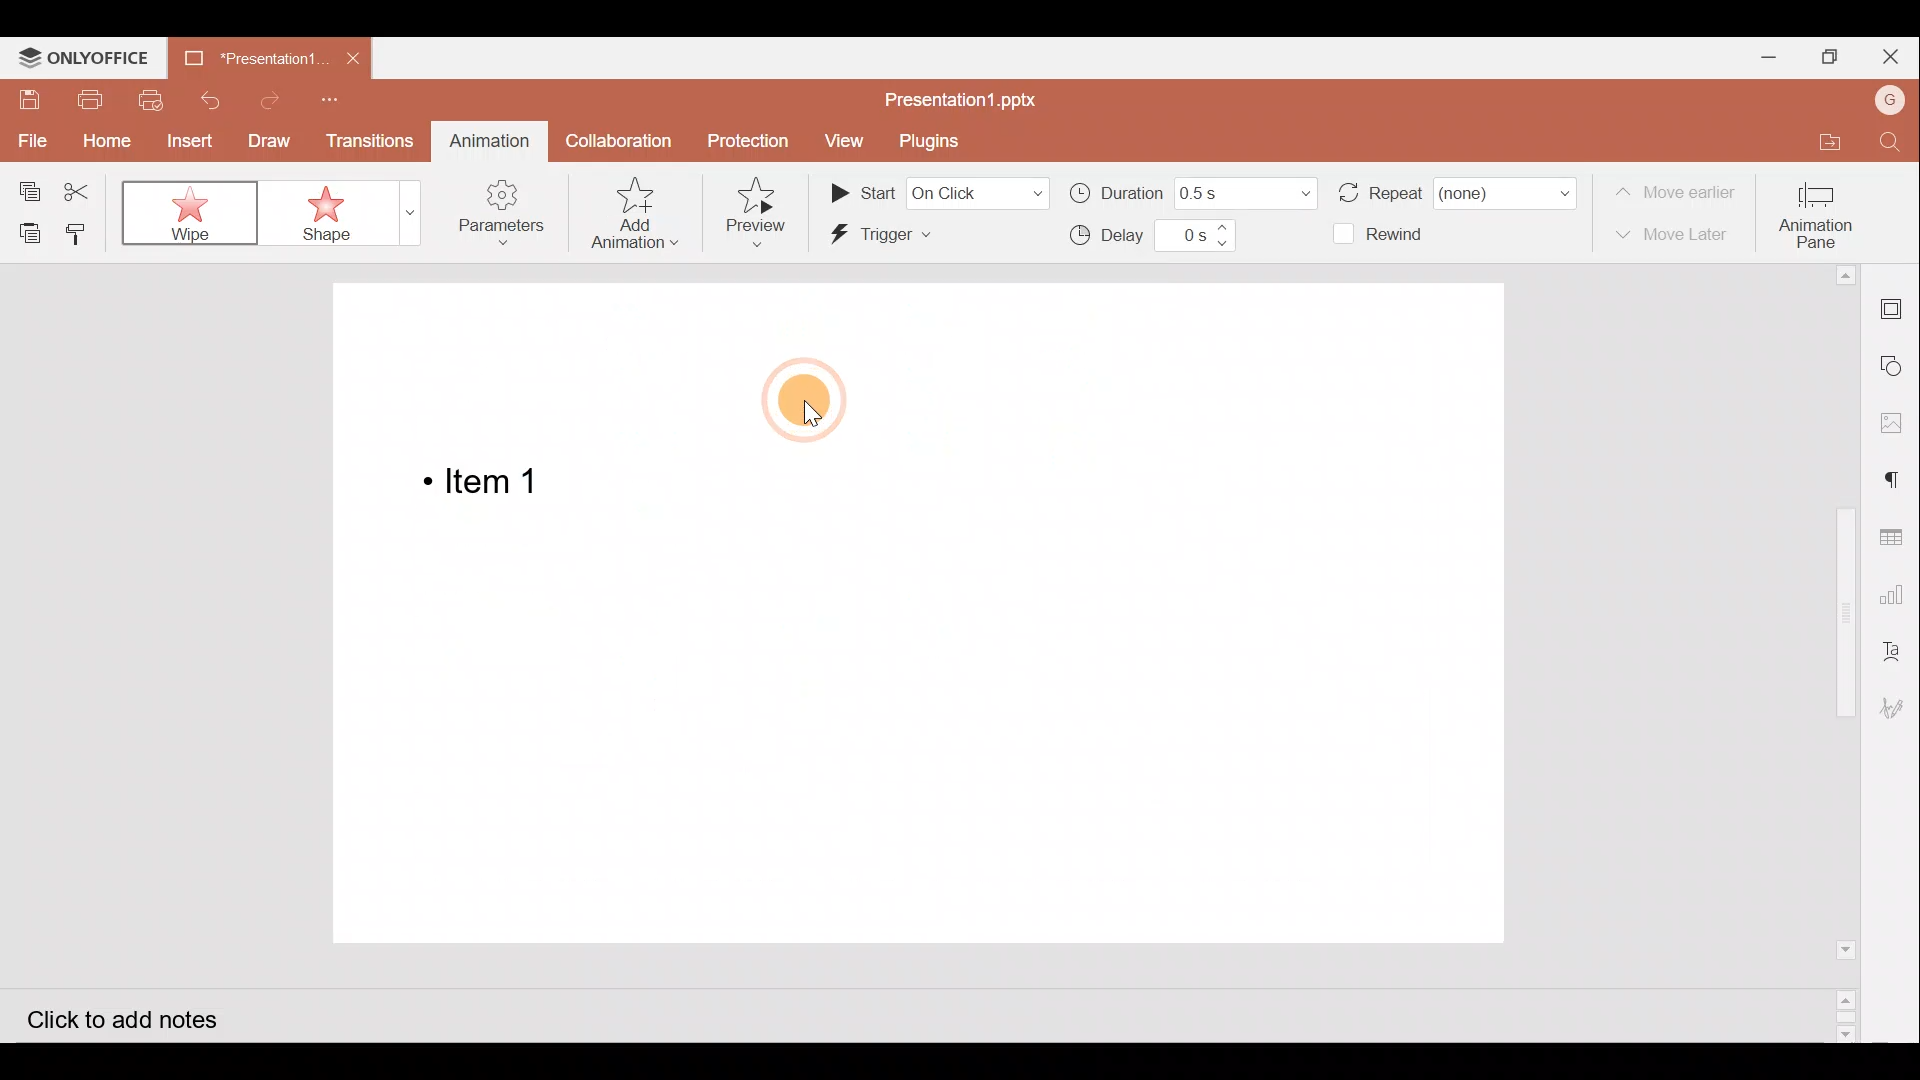 The height and width of the screenshot is (1080, 1920). I want to click on Protection, so click(746, 142).